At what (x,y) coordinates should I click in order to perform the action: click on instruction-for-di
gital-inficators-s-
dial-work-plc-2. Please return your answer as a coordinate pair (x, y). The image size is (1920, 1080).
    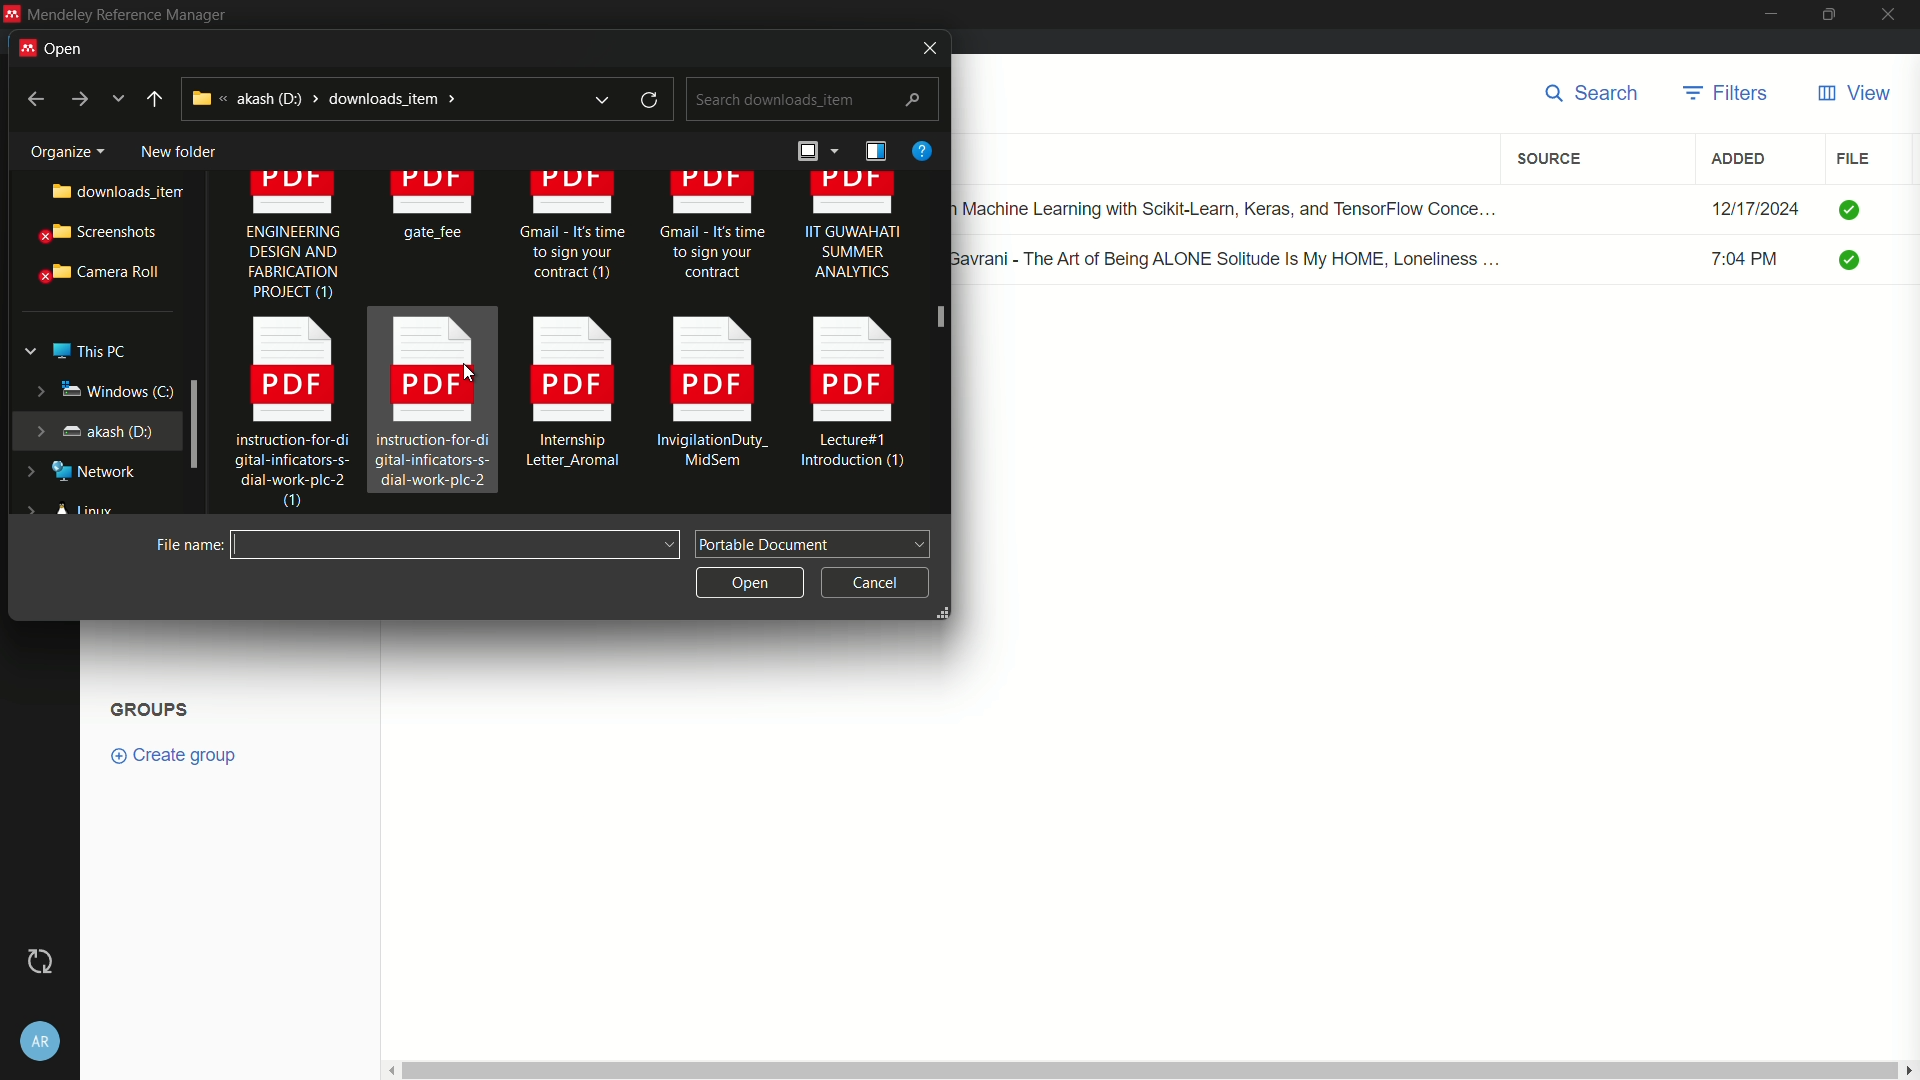
    Looking at the image, I should click on (432, 401).